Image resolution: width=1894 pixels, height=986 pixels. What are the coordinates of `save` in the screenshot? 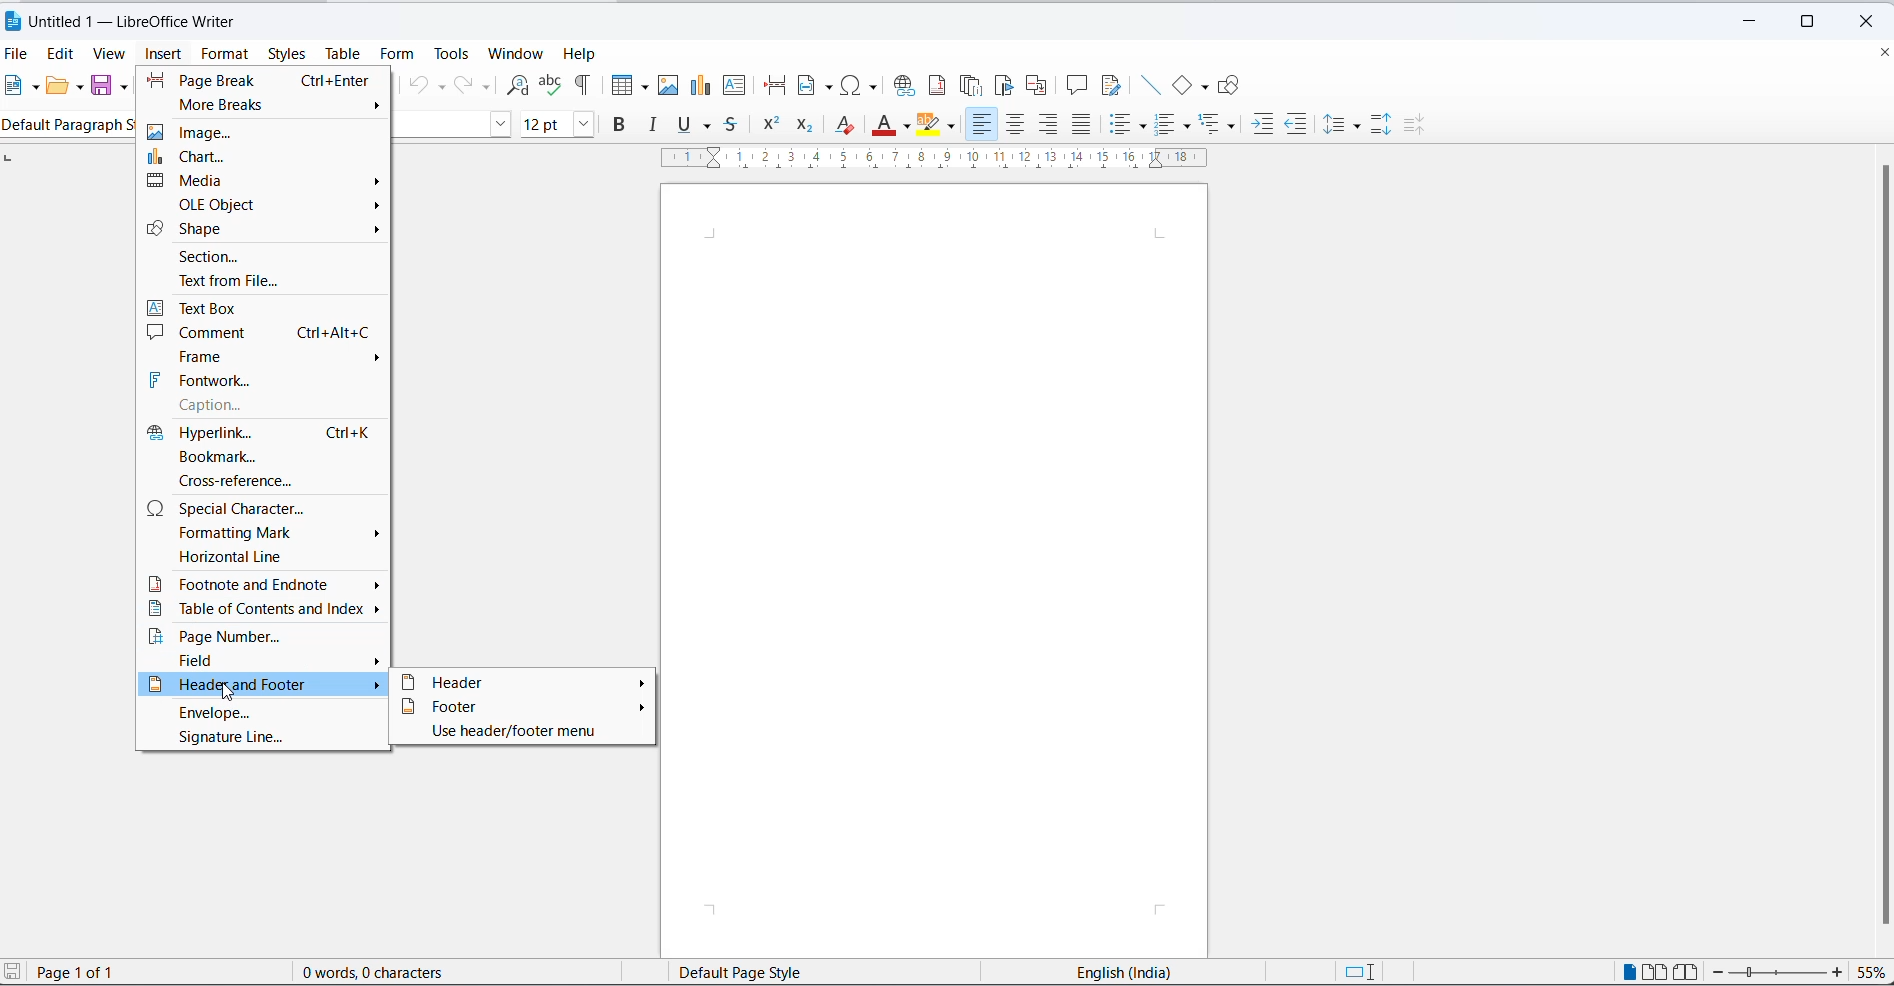 It's located at (13, 970).